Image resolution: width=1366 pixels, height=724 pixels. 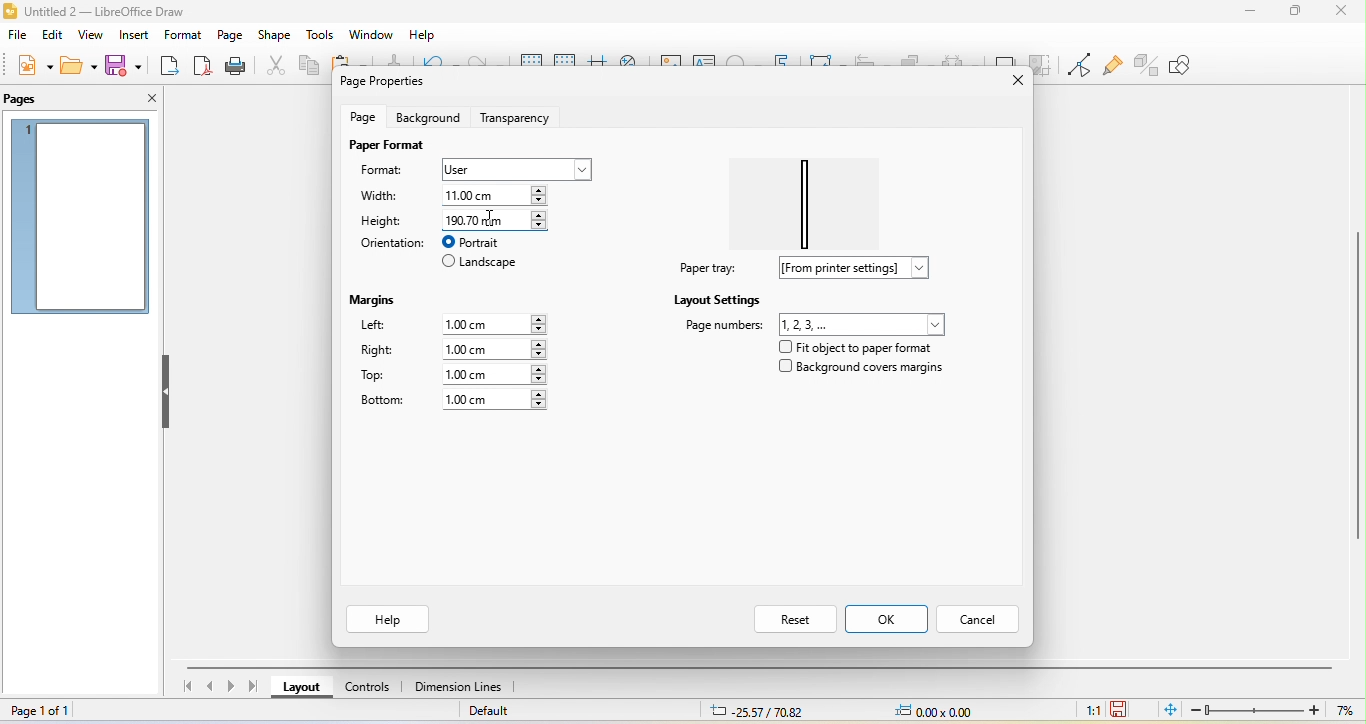 I want to click on cursor movement, so click(x=498, y=219).